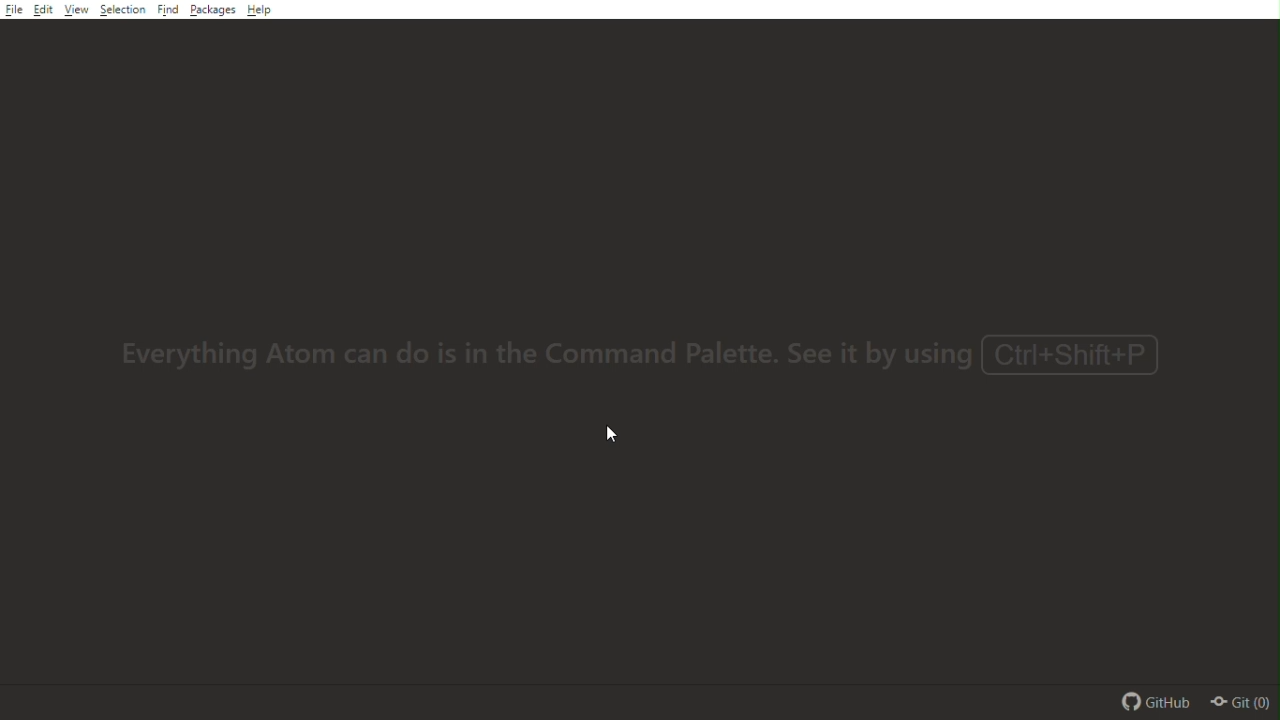 Image resolution: width=1280 pixels, height=720 pixels. I want to click on Selection, so click(123, 12).